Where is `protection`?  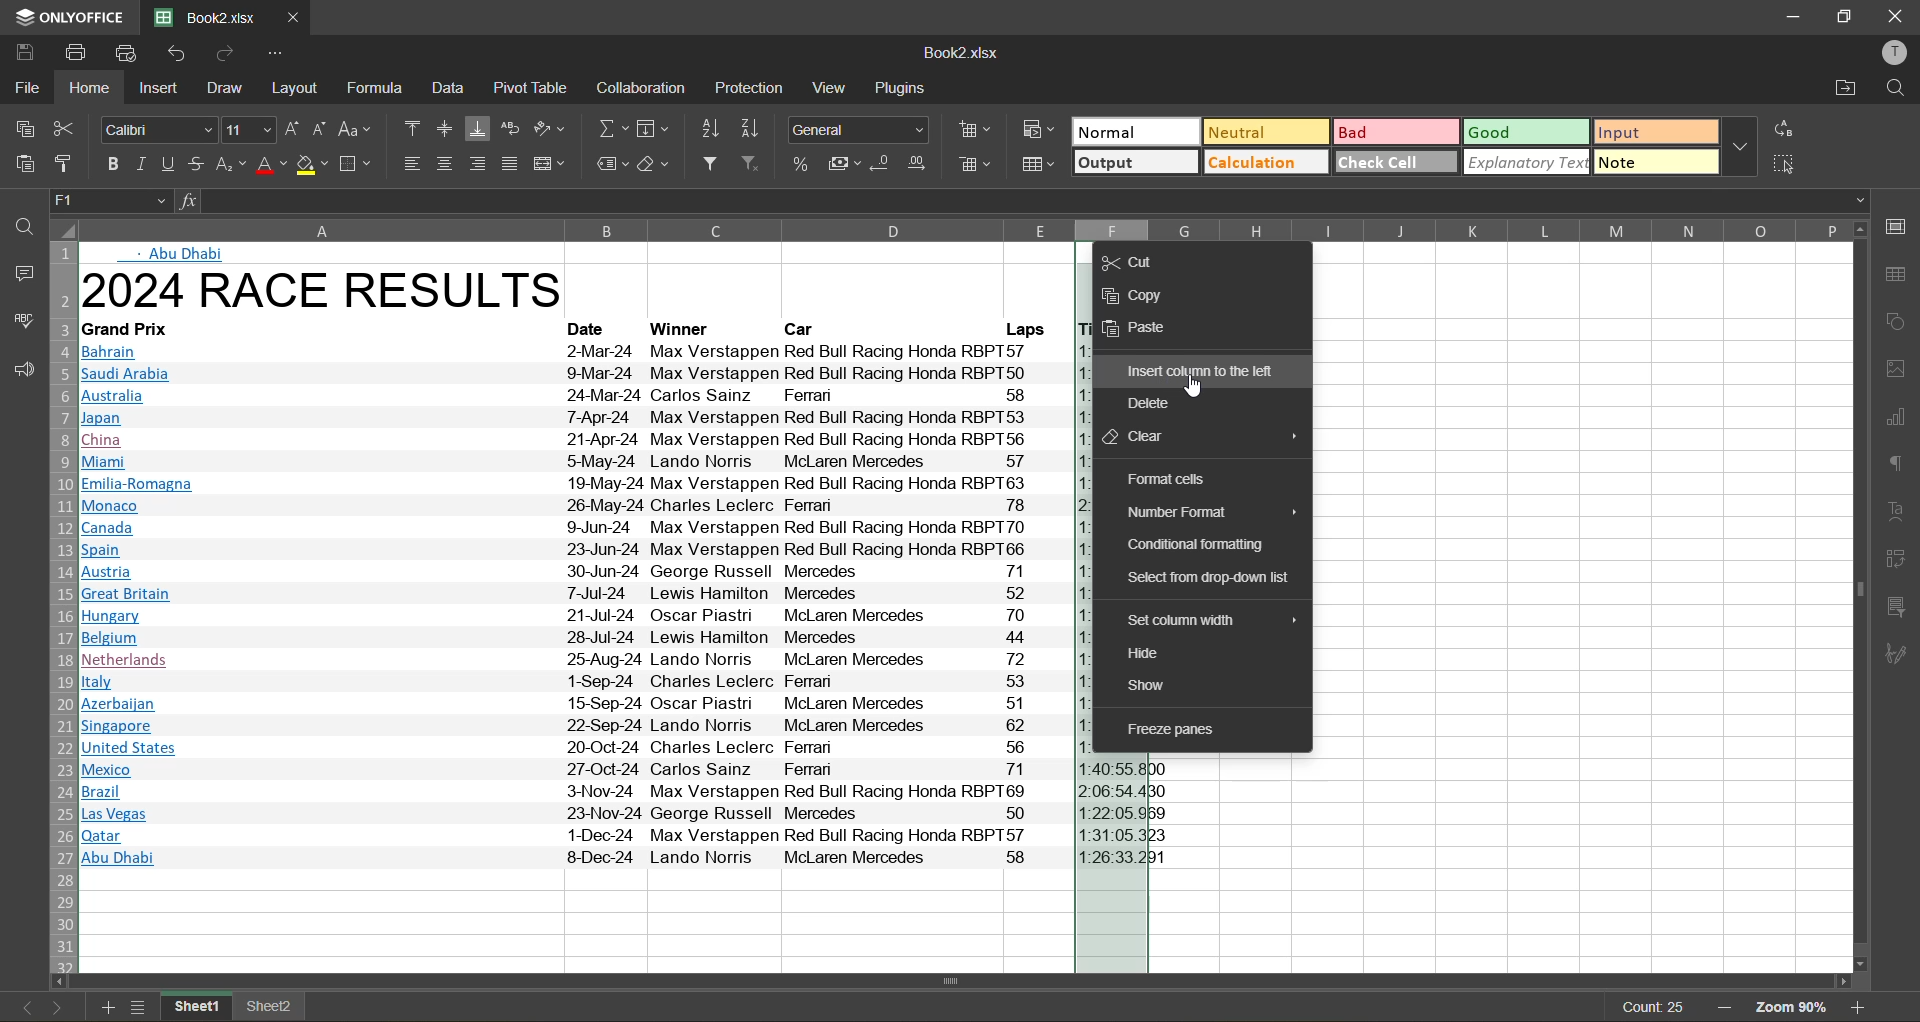 protection is located at coordinates (749, 88).